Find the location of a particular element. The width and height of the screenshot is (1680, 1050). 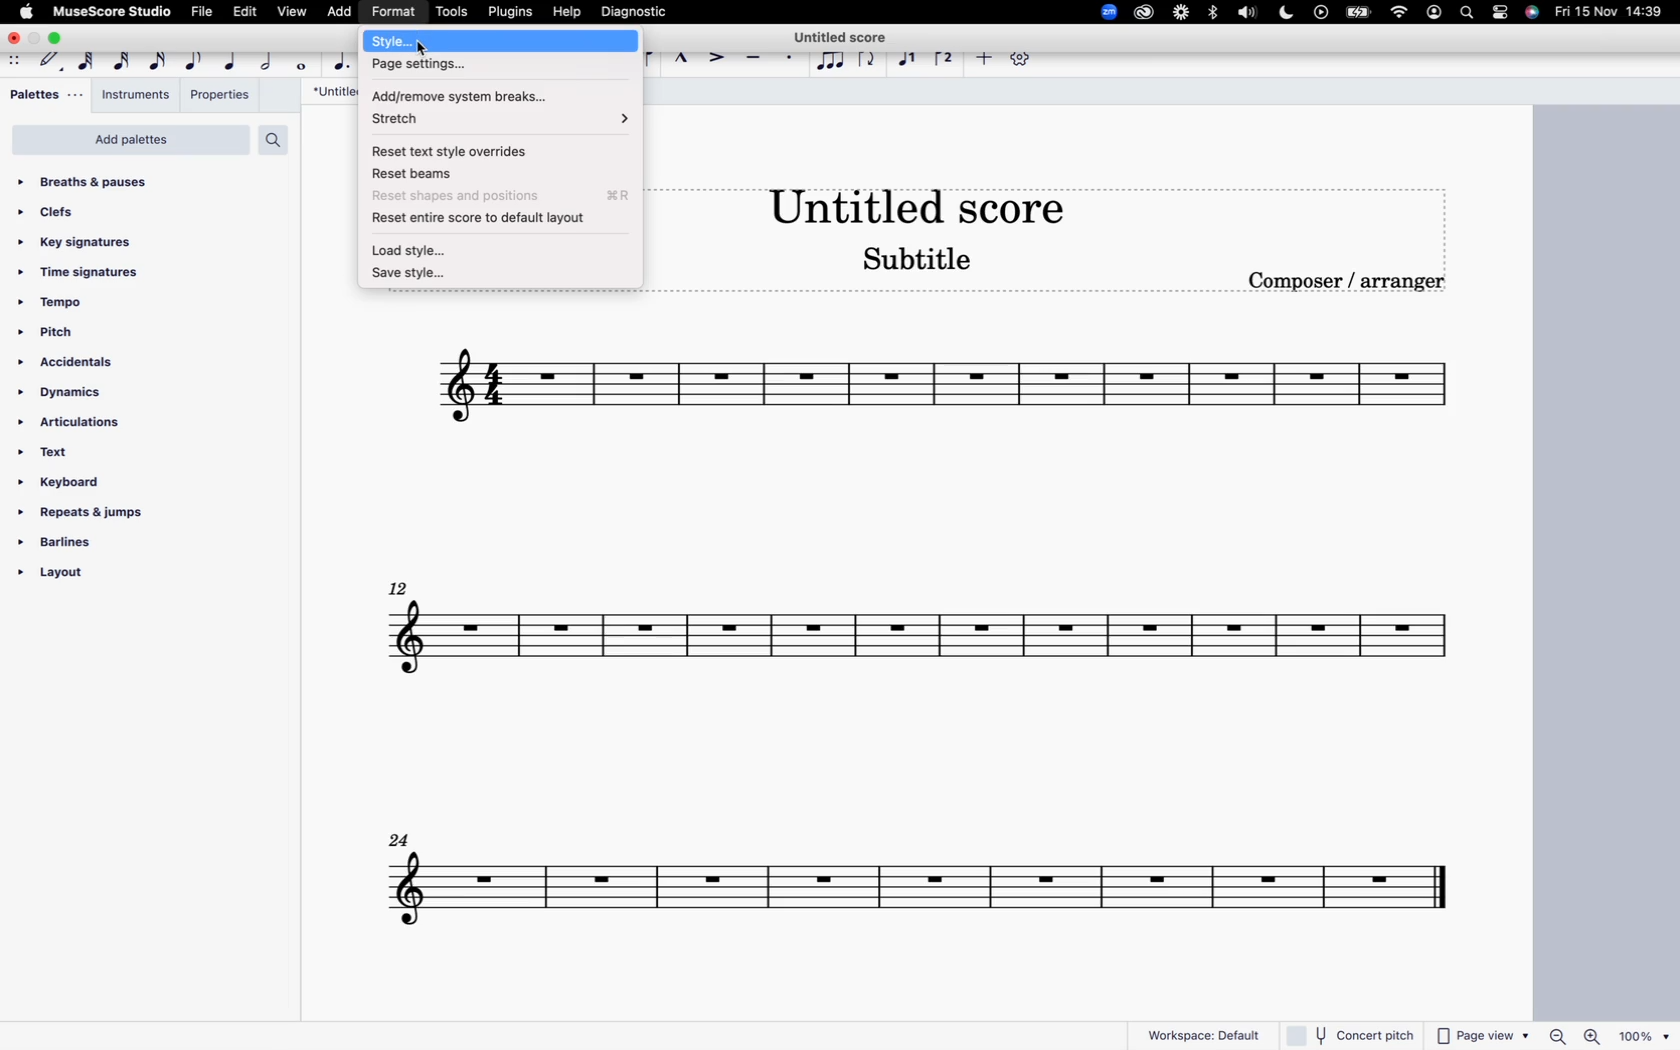

barlines is located at coordinates (64, 544).